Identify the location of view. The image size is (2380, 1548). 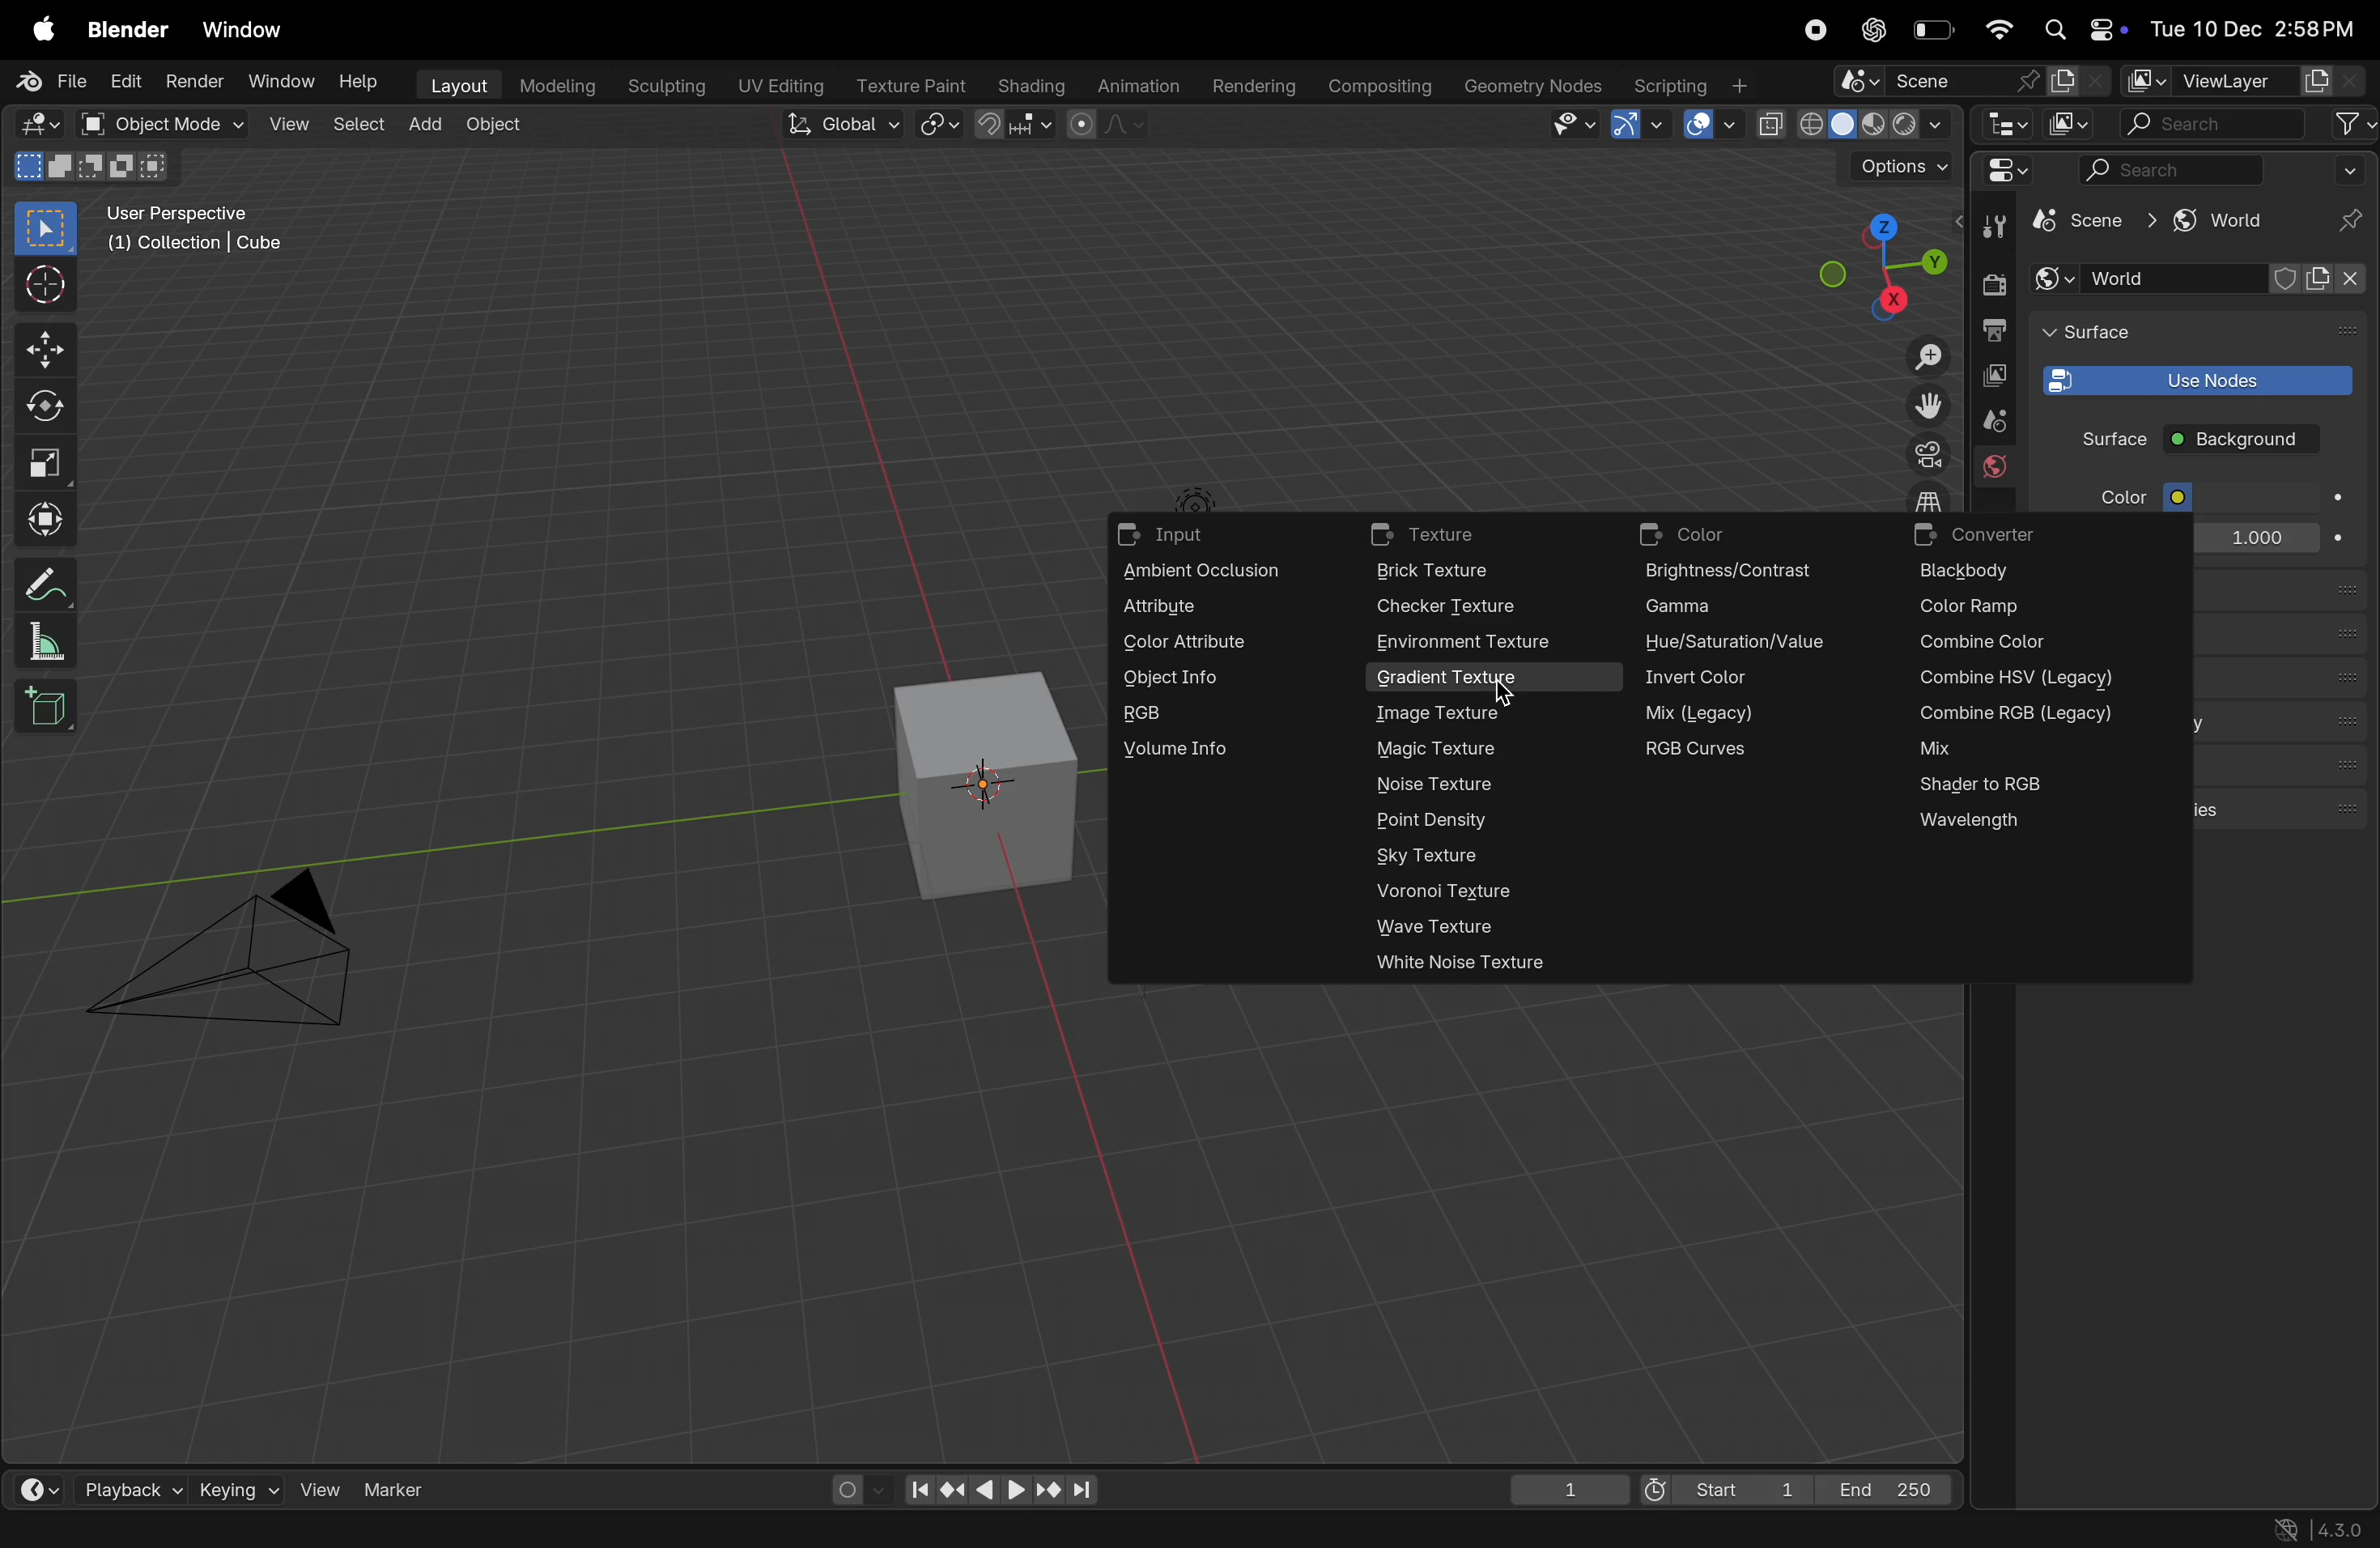
(319, 1489).